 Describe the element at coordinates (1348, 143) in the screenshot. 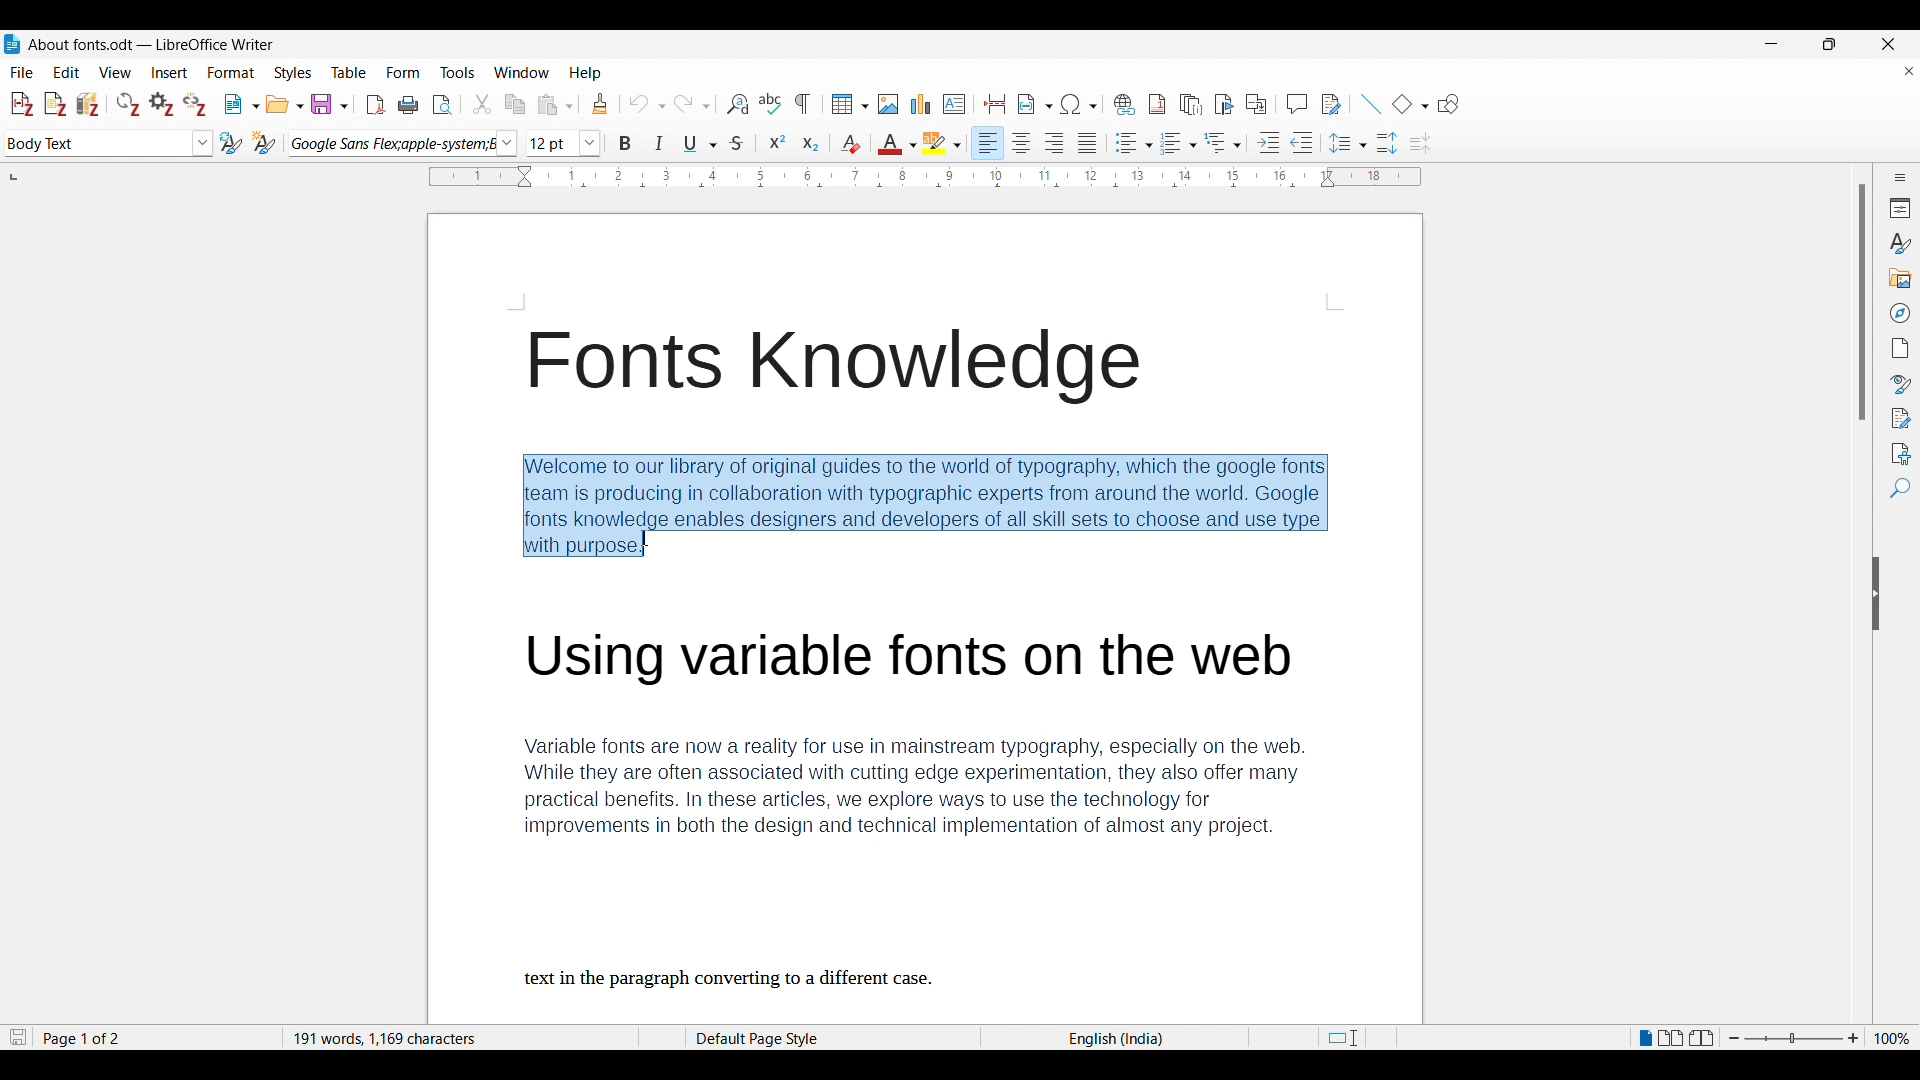

I see `Set line spacing` at that location.